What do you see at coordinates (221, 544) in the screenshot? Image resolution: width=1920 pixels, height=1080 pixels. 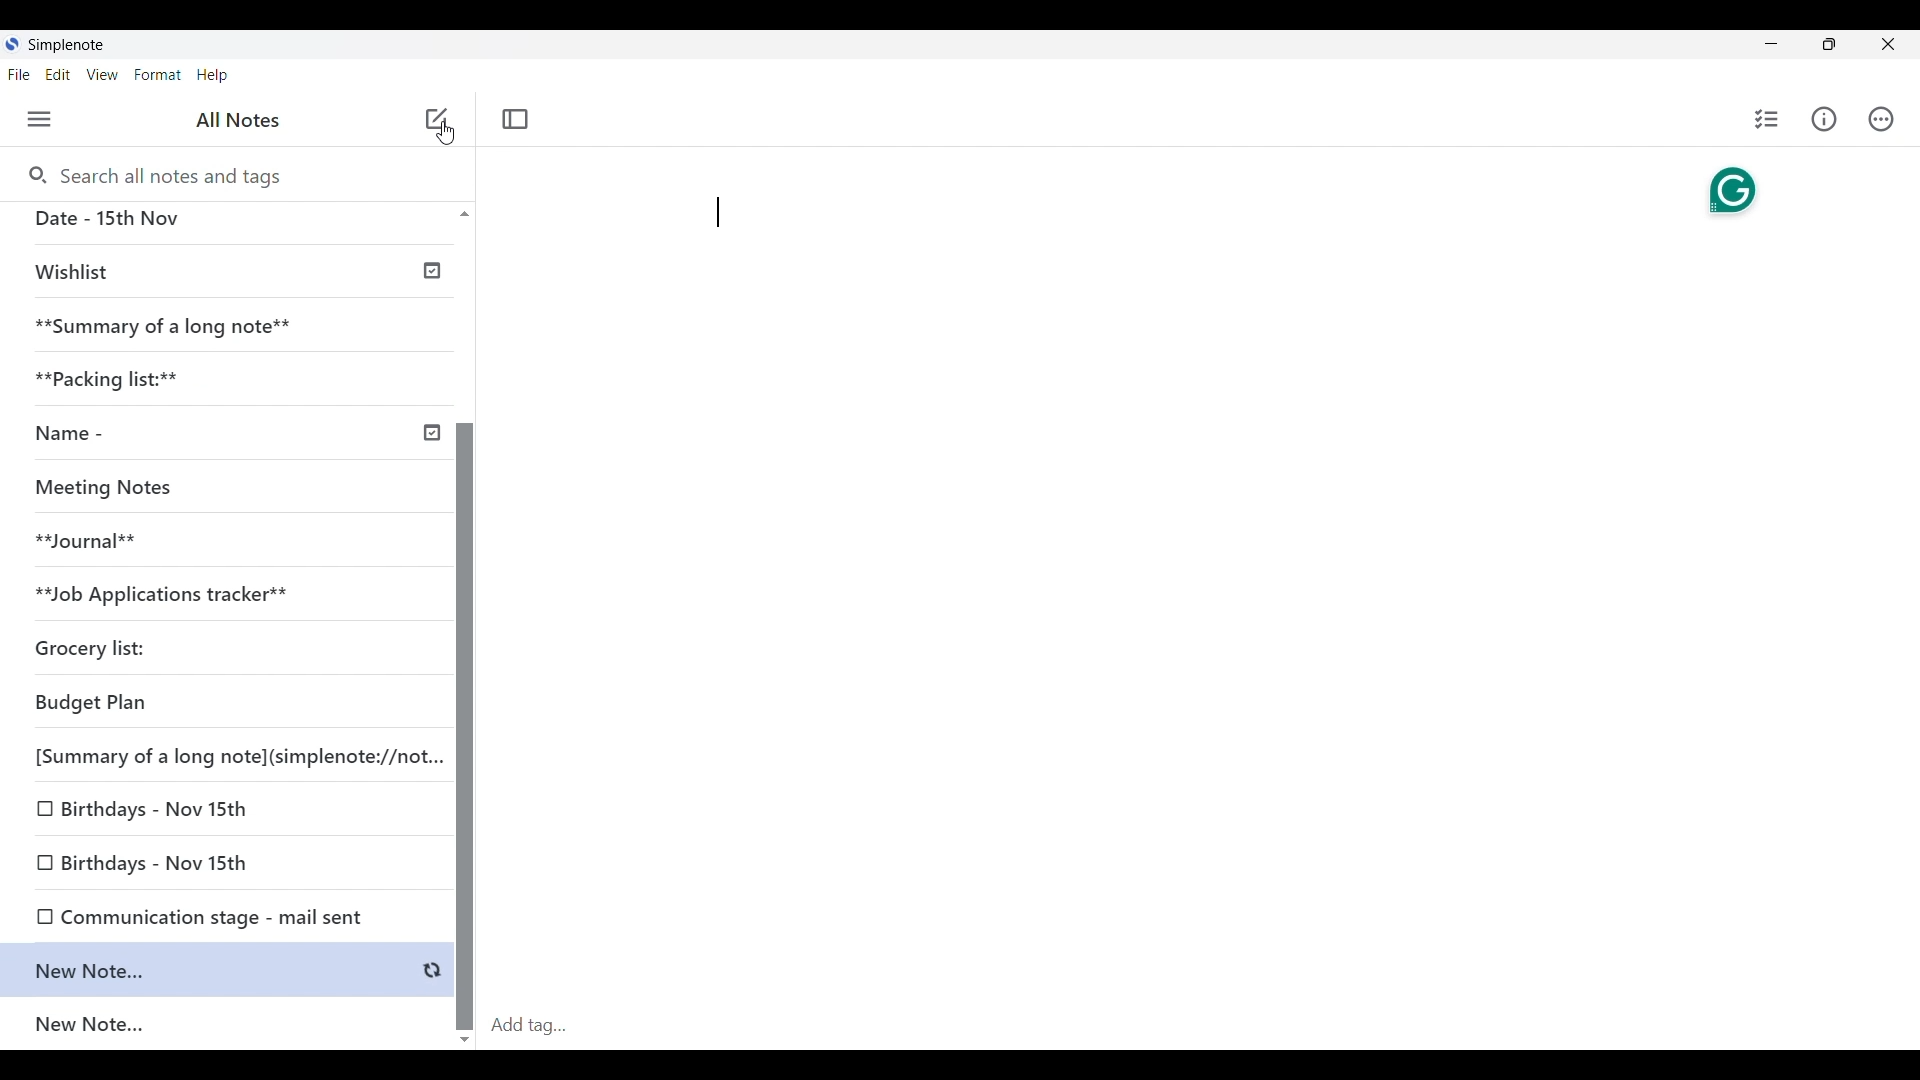 I see `**Journal**` at bounding box center [221, 544].